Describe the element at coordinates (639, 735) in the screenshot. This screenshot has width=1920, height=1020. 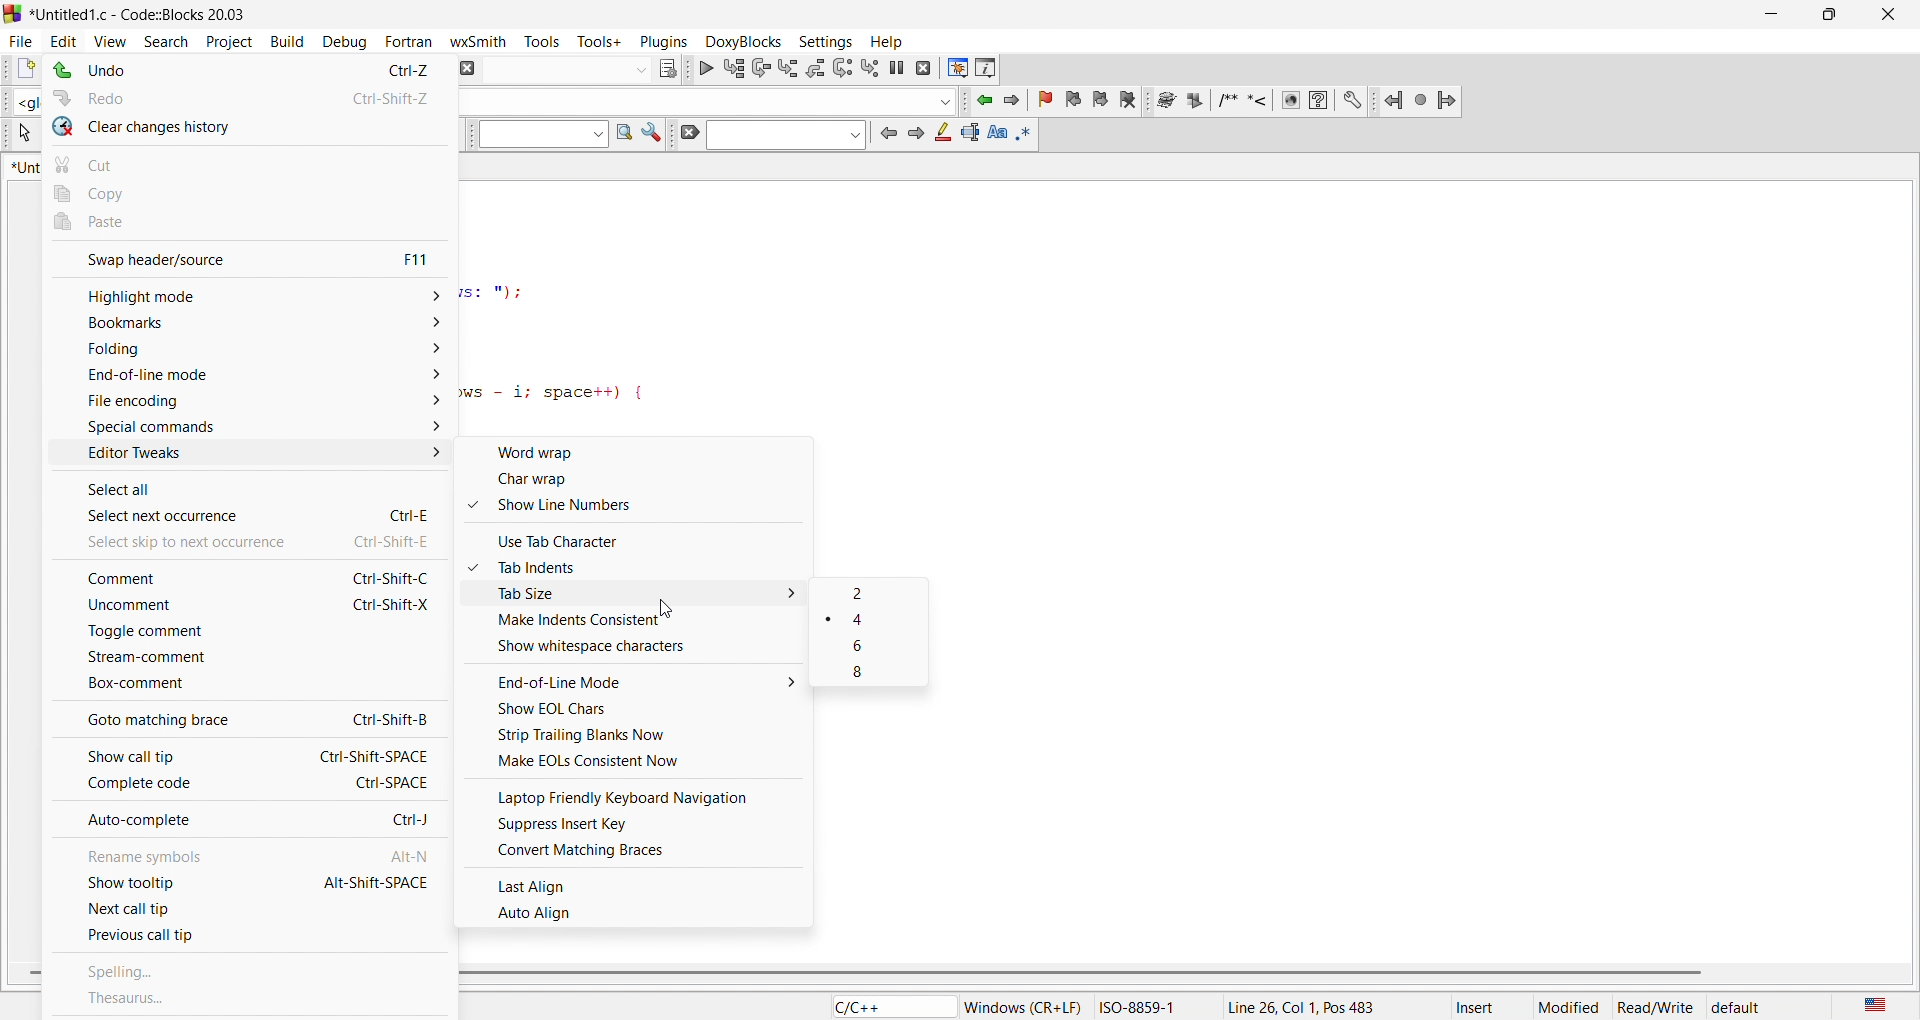
I see `strip trailing blanks now` at that location.